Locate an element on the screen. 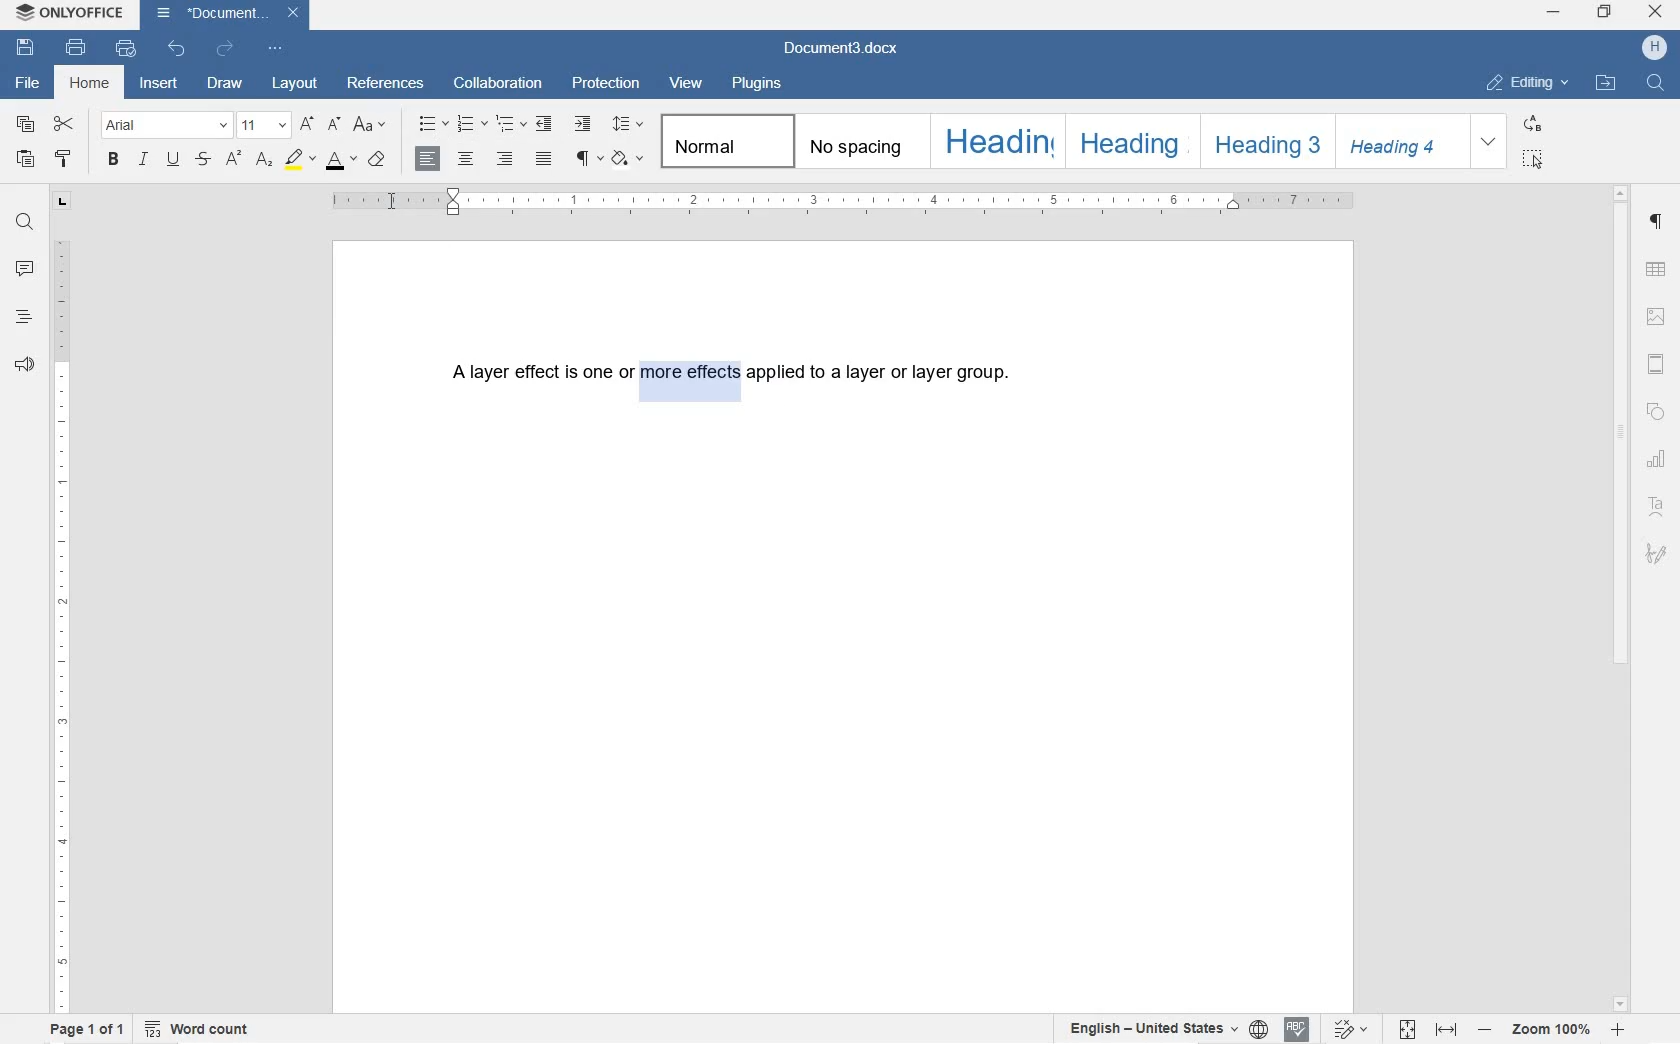 This screenshot has height=1044, width=1680. ITALIC is located at coordinates (145, 160).